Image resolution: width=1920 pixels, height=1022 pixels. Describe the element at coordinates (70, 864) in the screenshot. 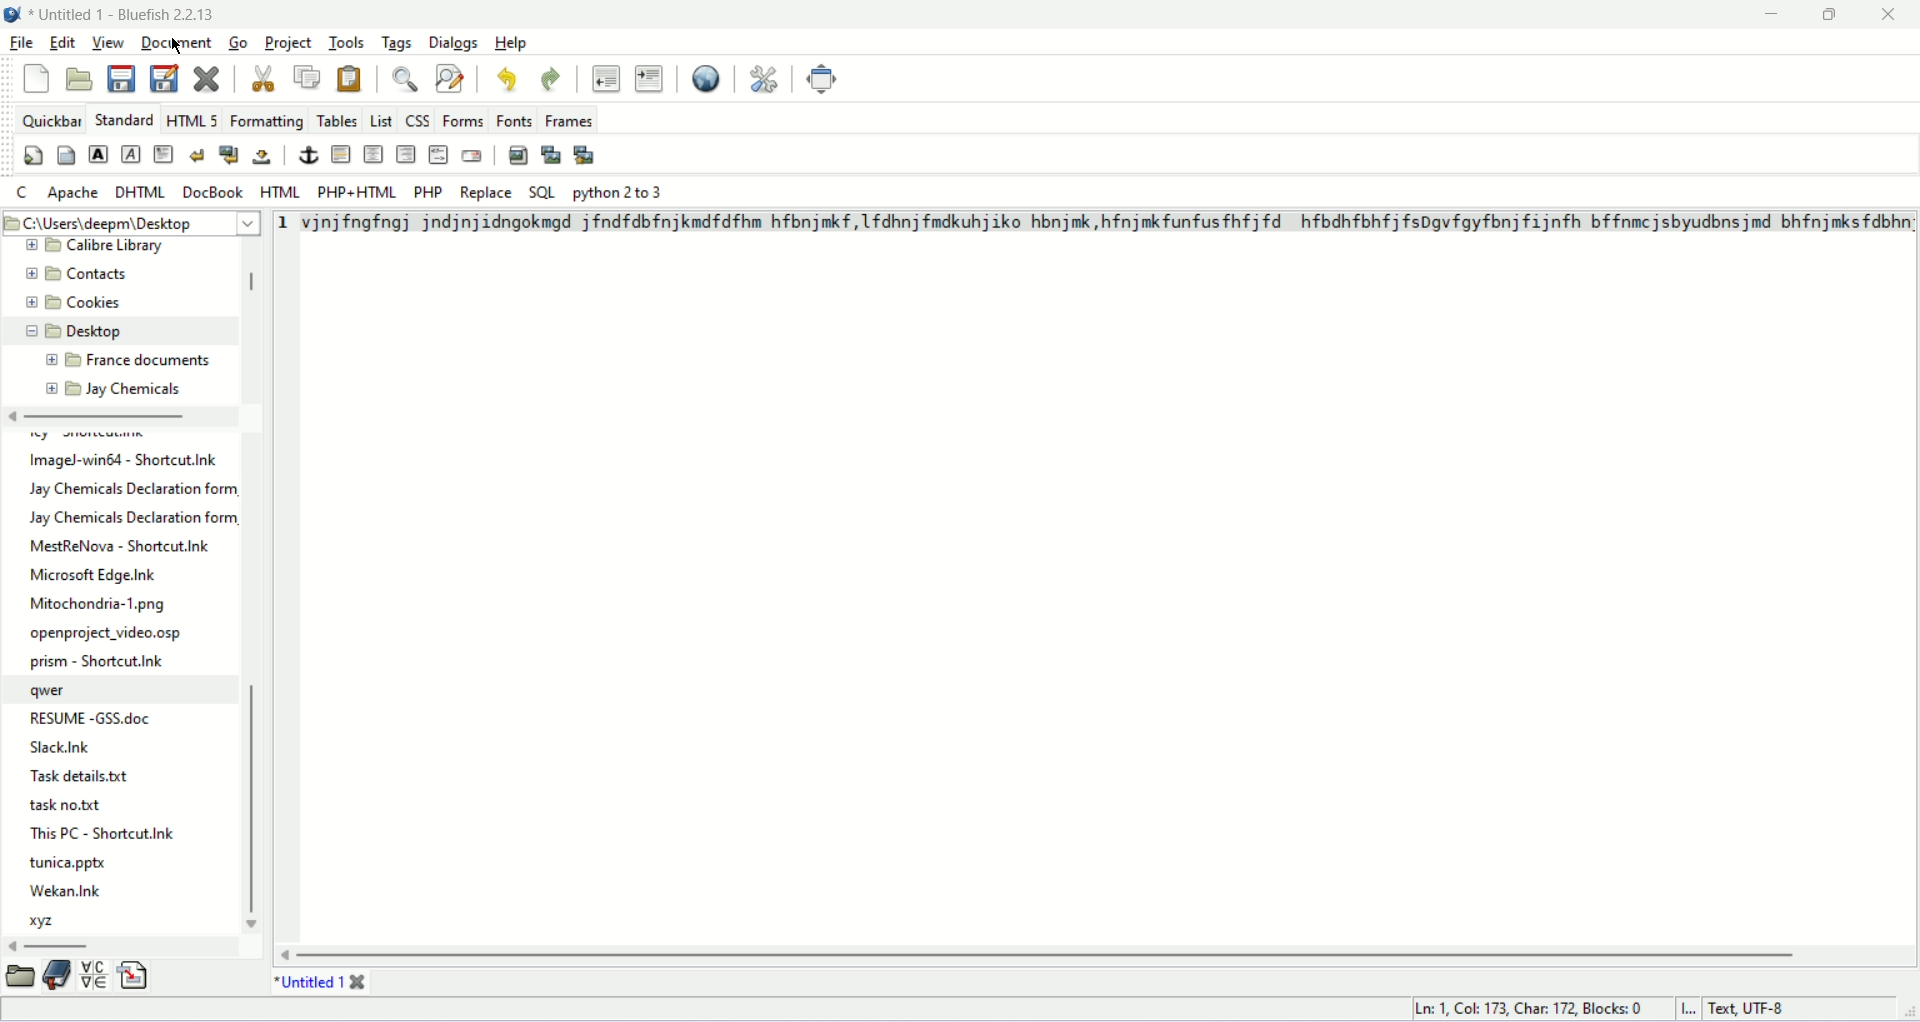

I see `tunica.pptx` at that location.